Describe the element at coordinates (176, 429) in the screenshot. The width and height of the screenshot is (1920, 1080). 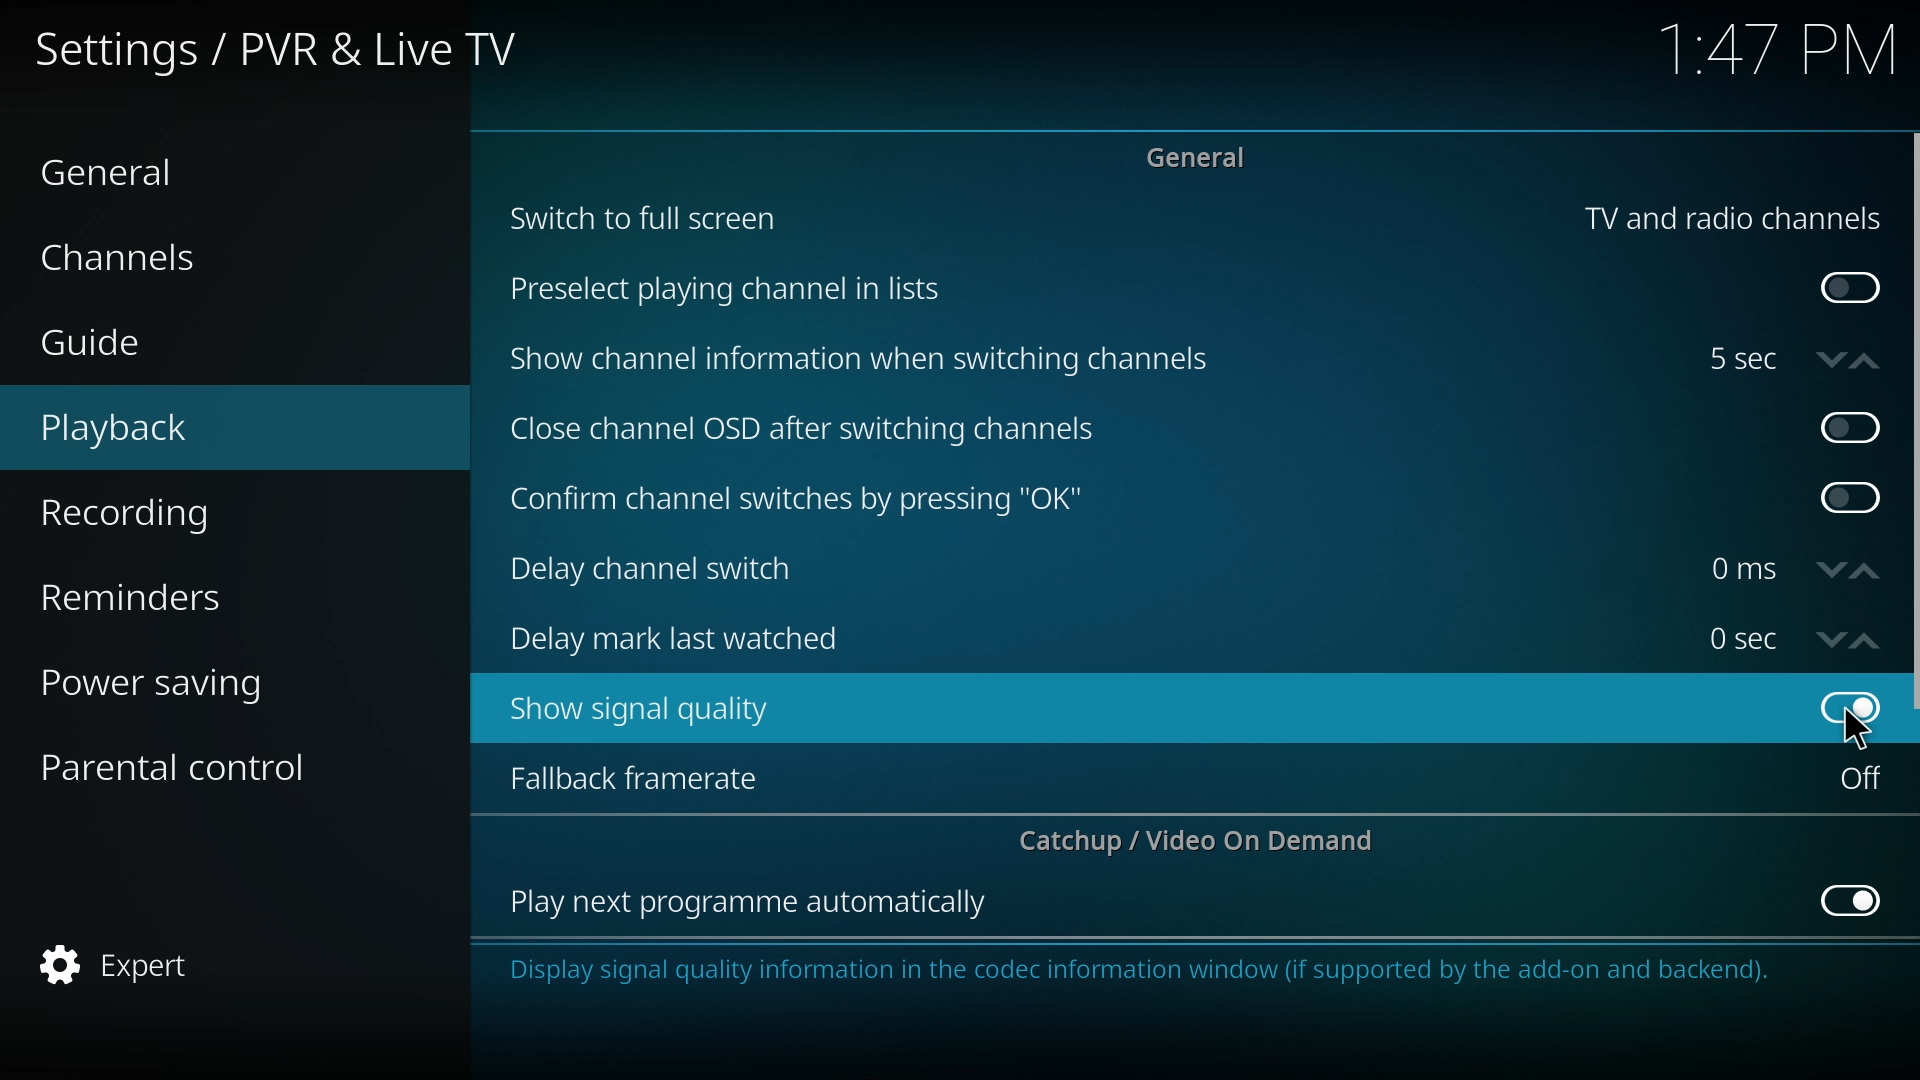
I see `playback` at that location.